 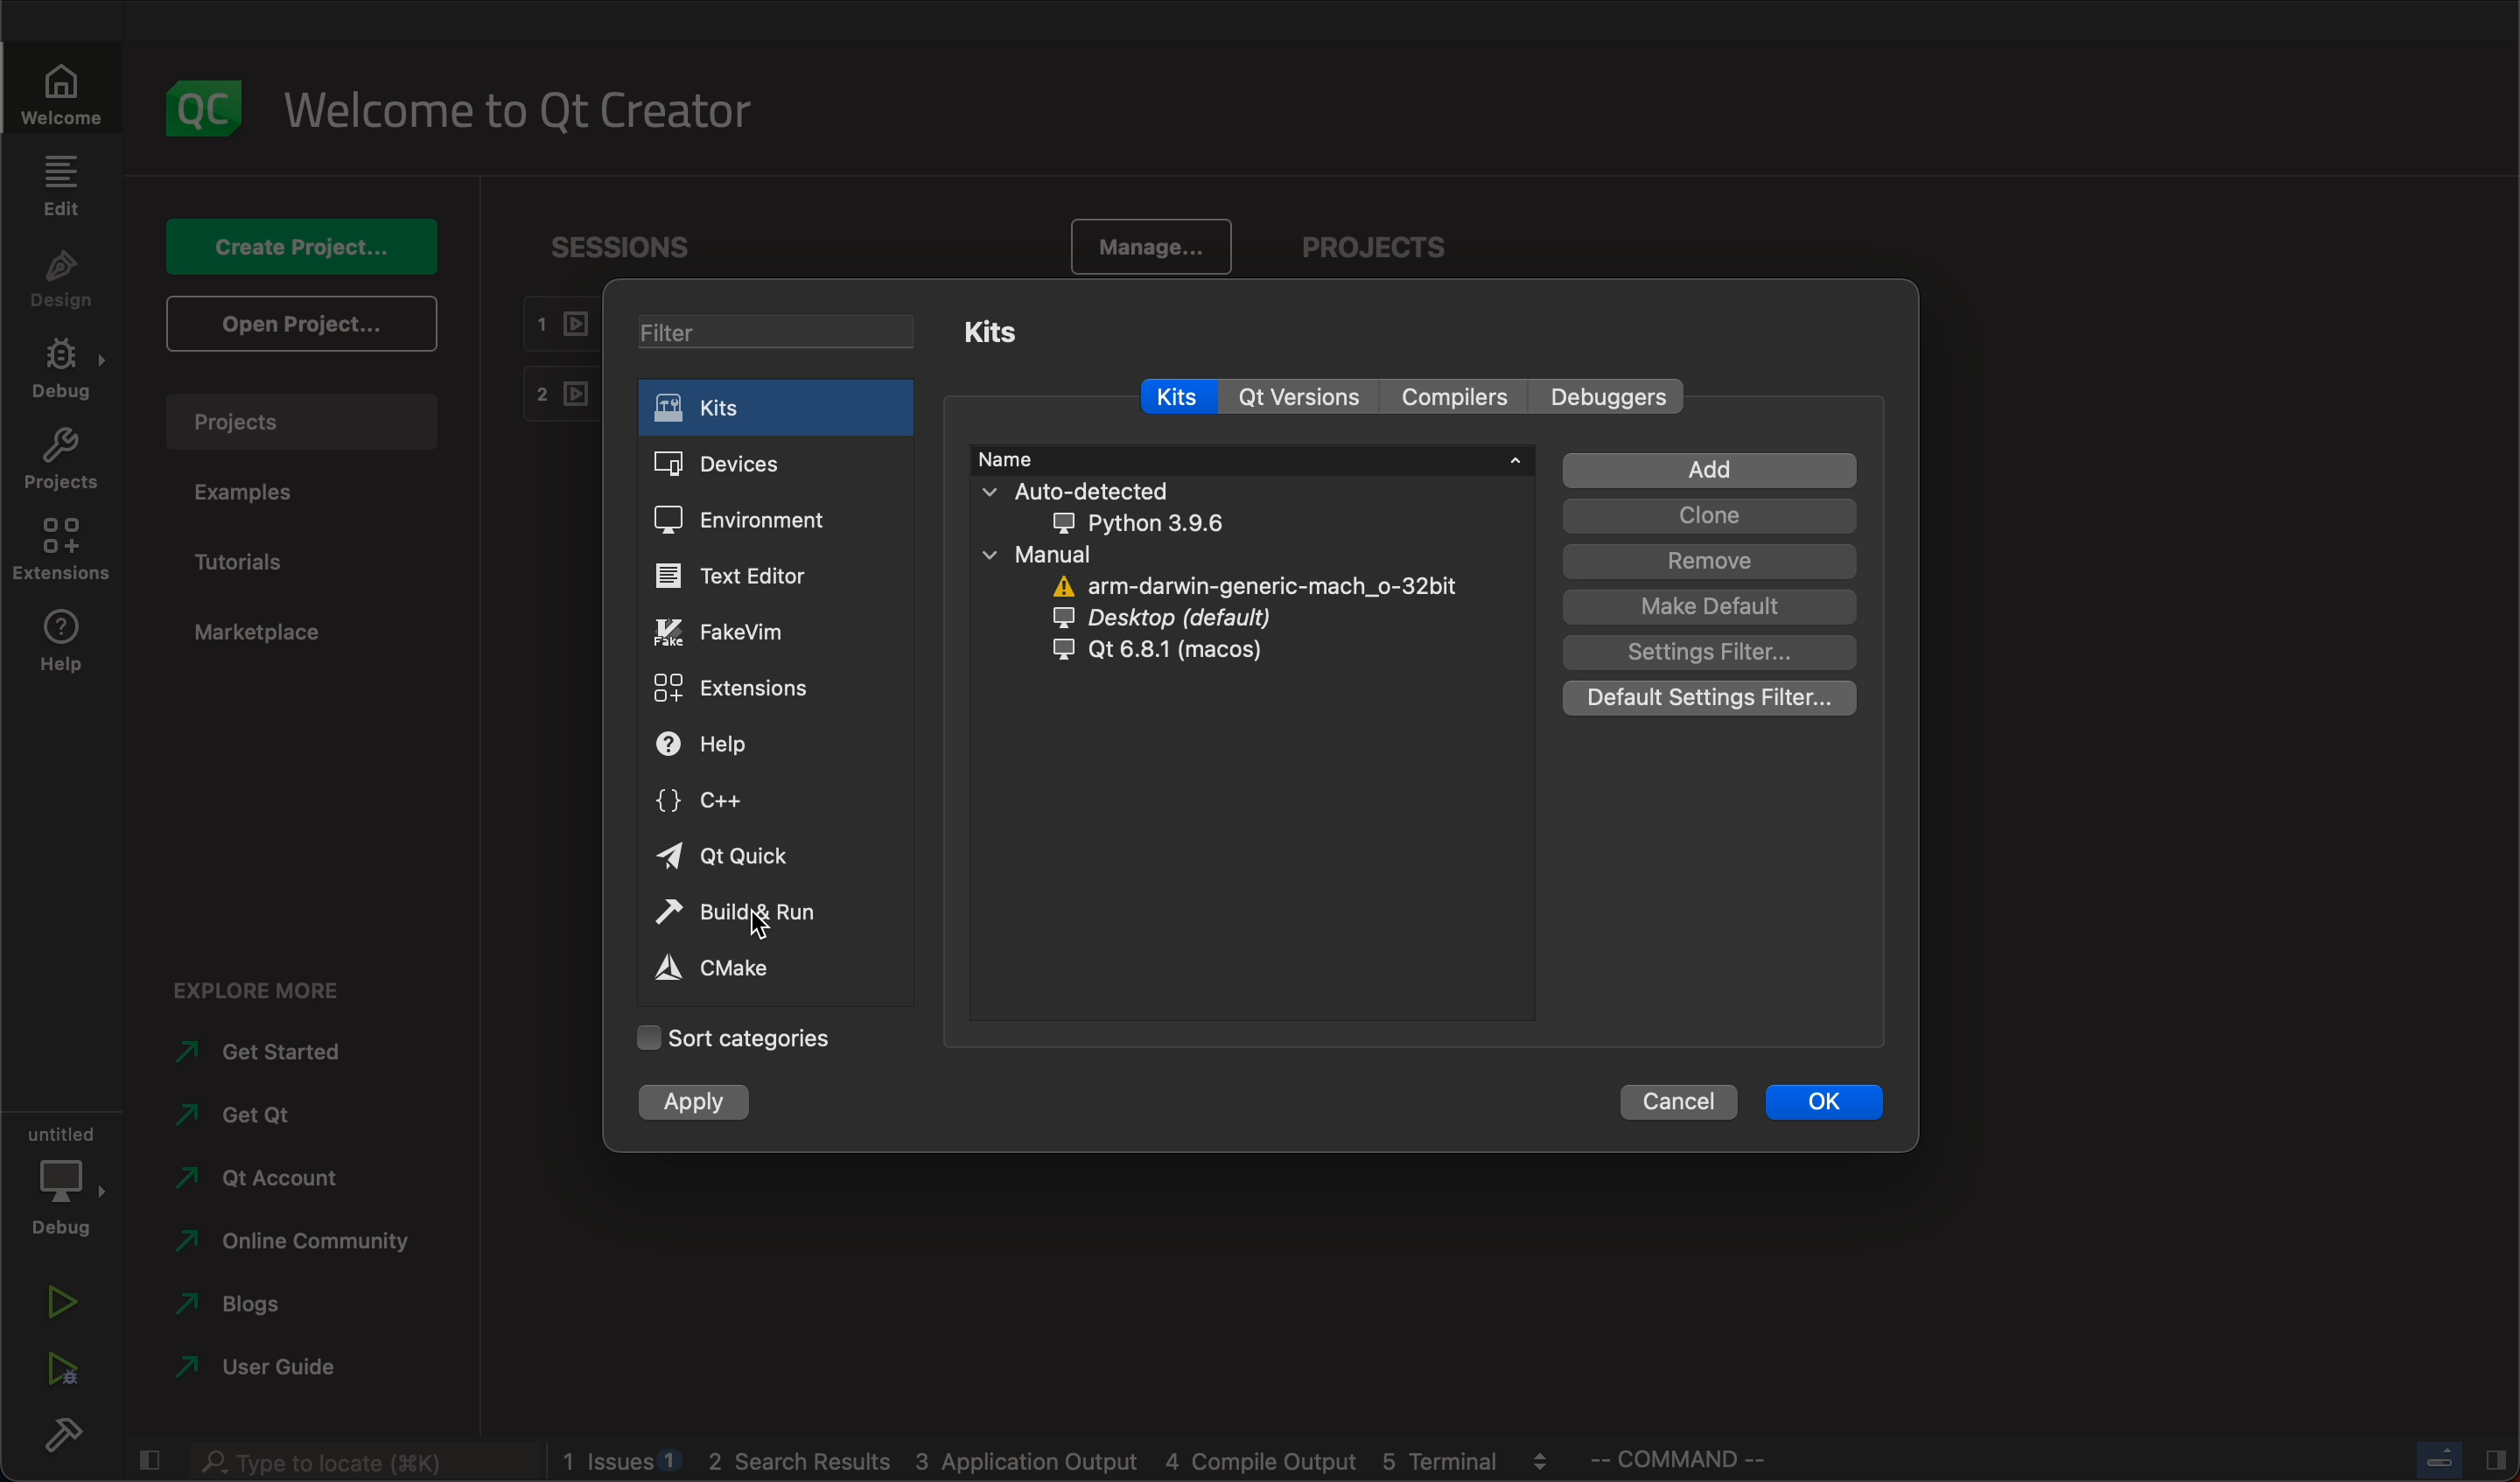 What do you see at coordinates (1462, 397) in the screenshot?
I see `compilers` at bounding box center [1462, 397].